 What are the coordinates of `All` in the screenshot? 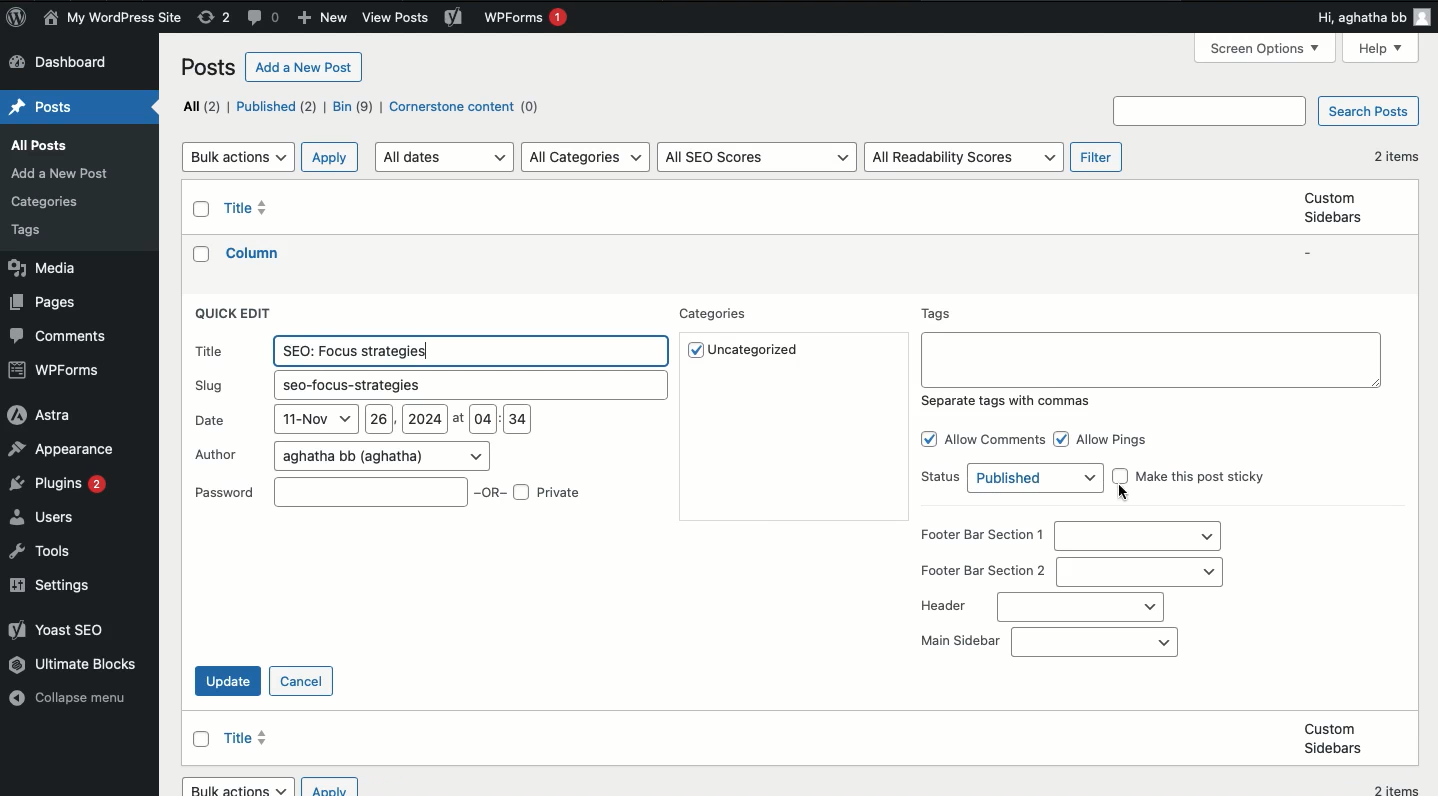 It's located at (202, 106).